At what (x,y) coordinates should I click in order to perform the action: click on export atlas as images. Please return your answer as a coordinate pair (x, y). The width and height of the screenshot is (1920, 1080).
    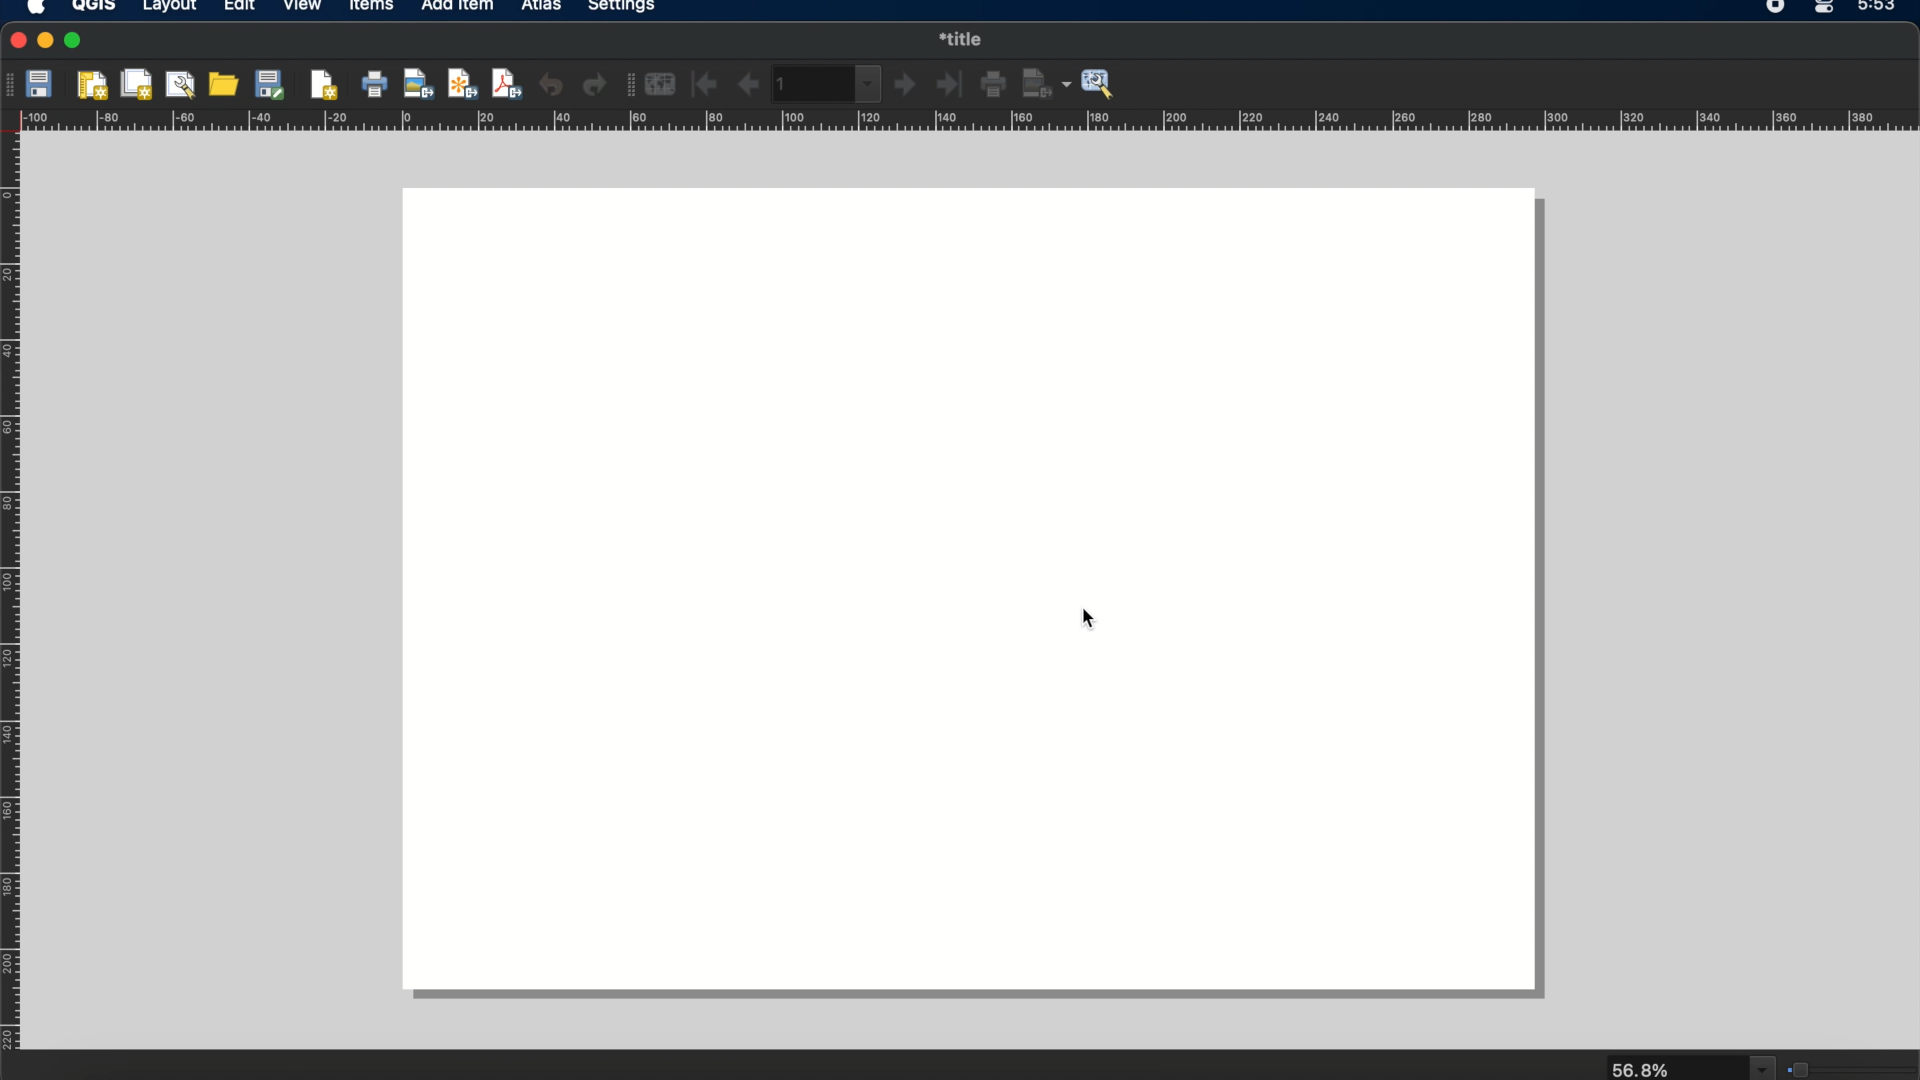
    Looking at the image, I should click on (1043, 83).